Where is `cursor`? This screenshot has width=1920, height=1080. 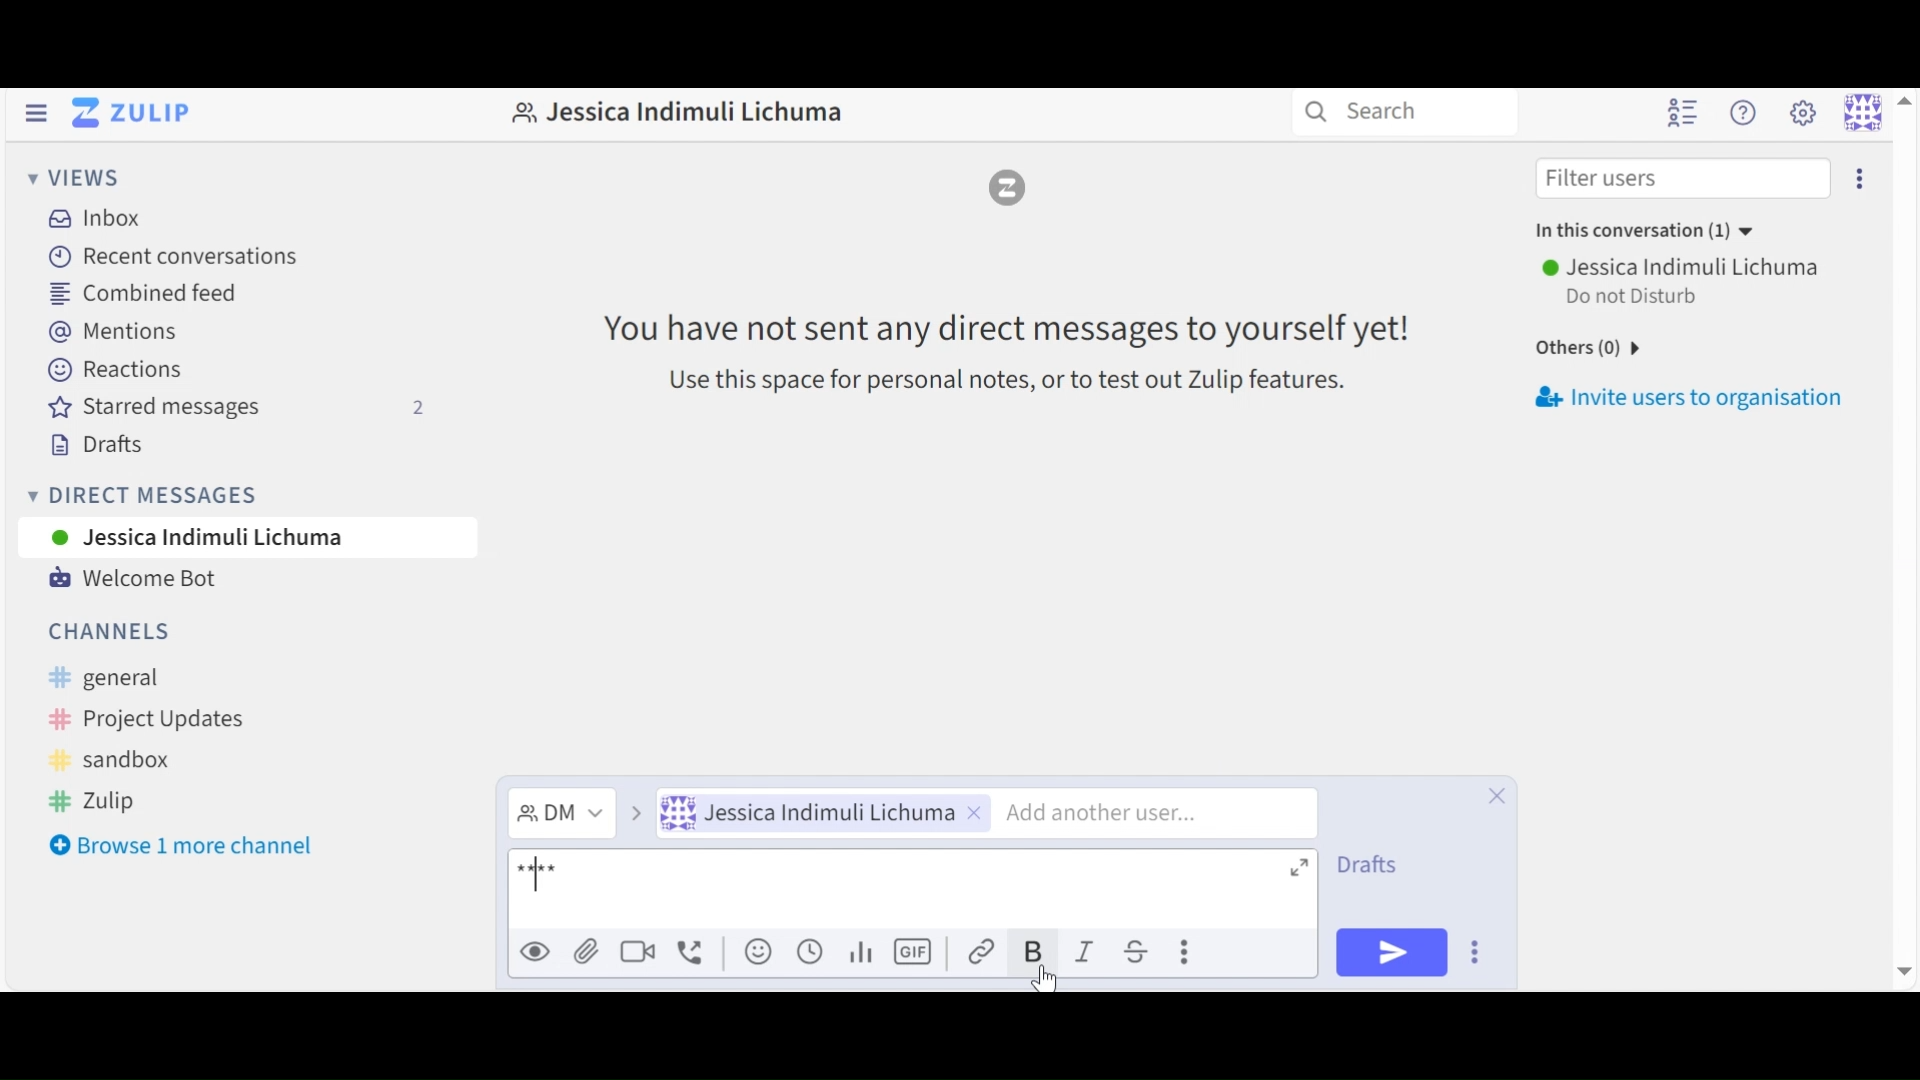
cursor is located at coordinates (1044, 979).